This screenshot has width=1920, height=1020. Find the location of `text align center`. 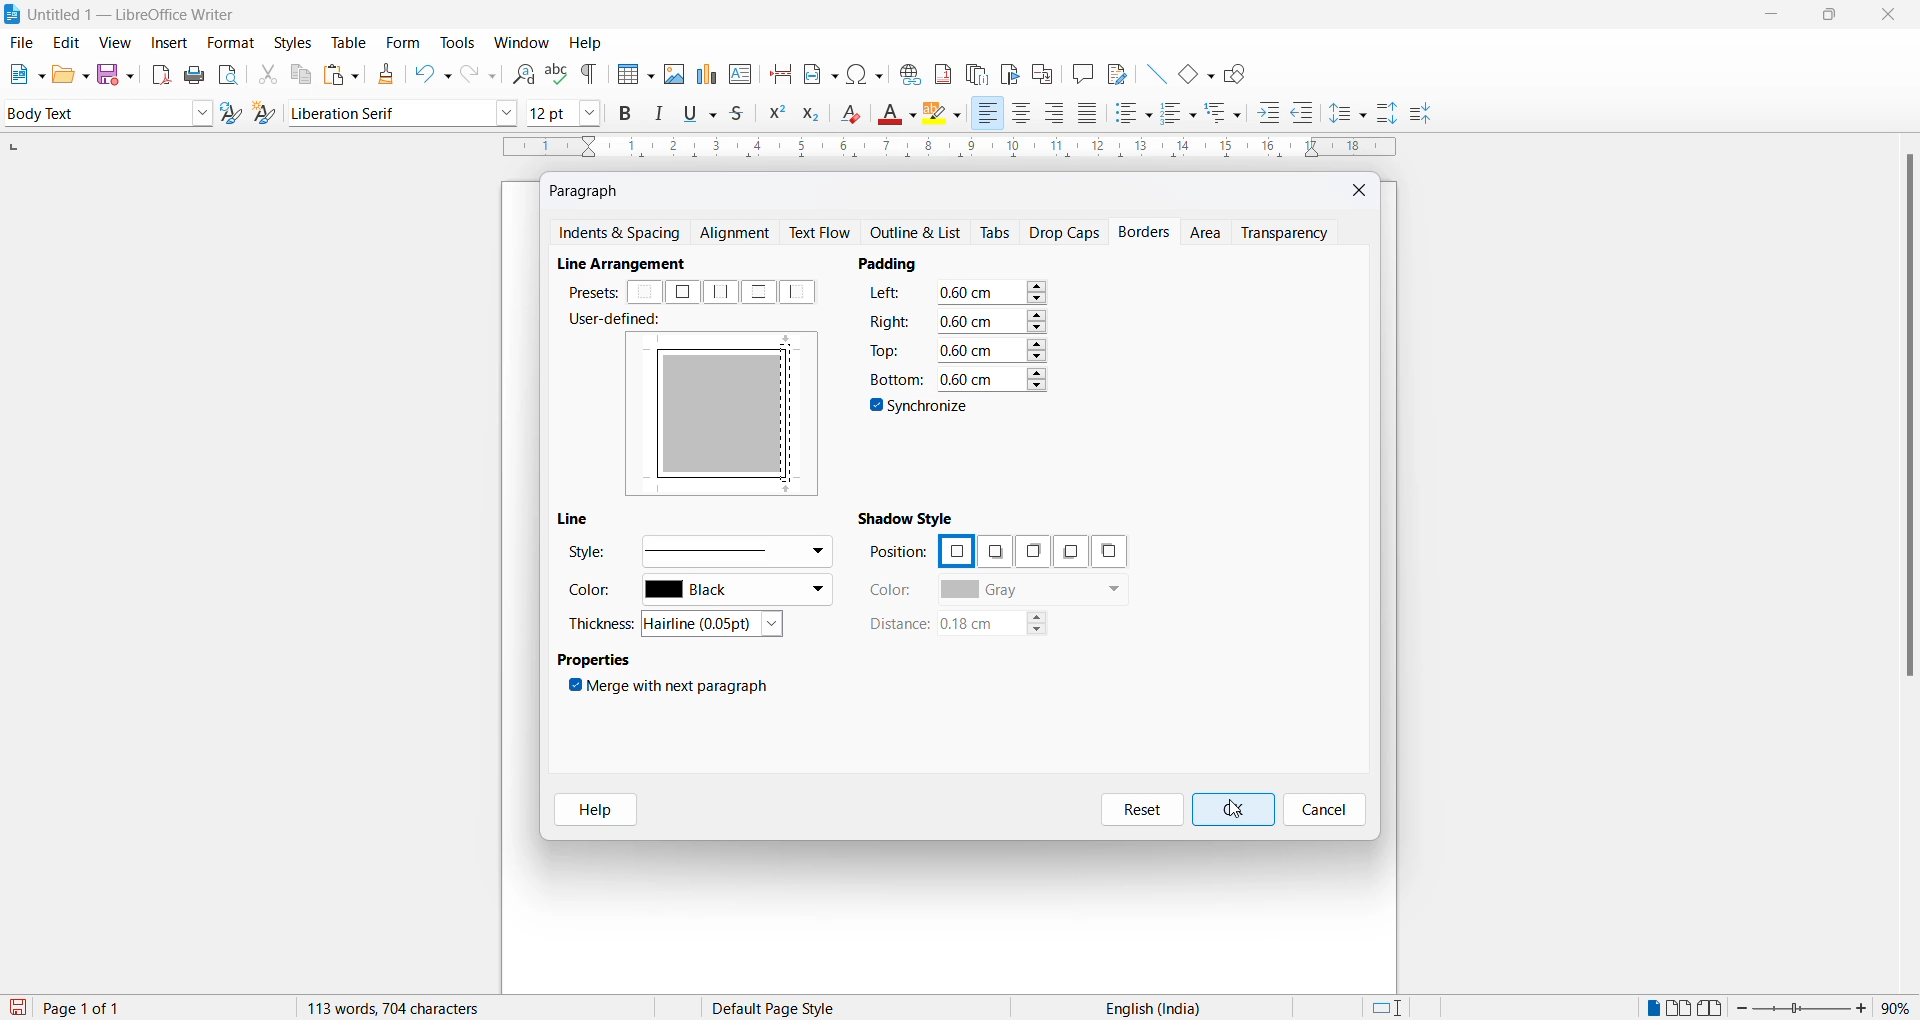

text align center is located at coordinates (1022, 114).